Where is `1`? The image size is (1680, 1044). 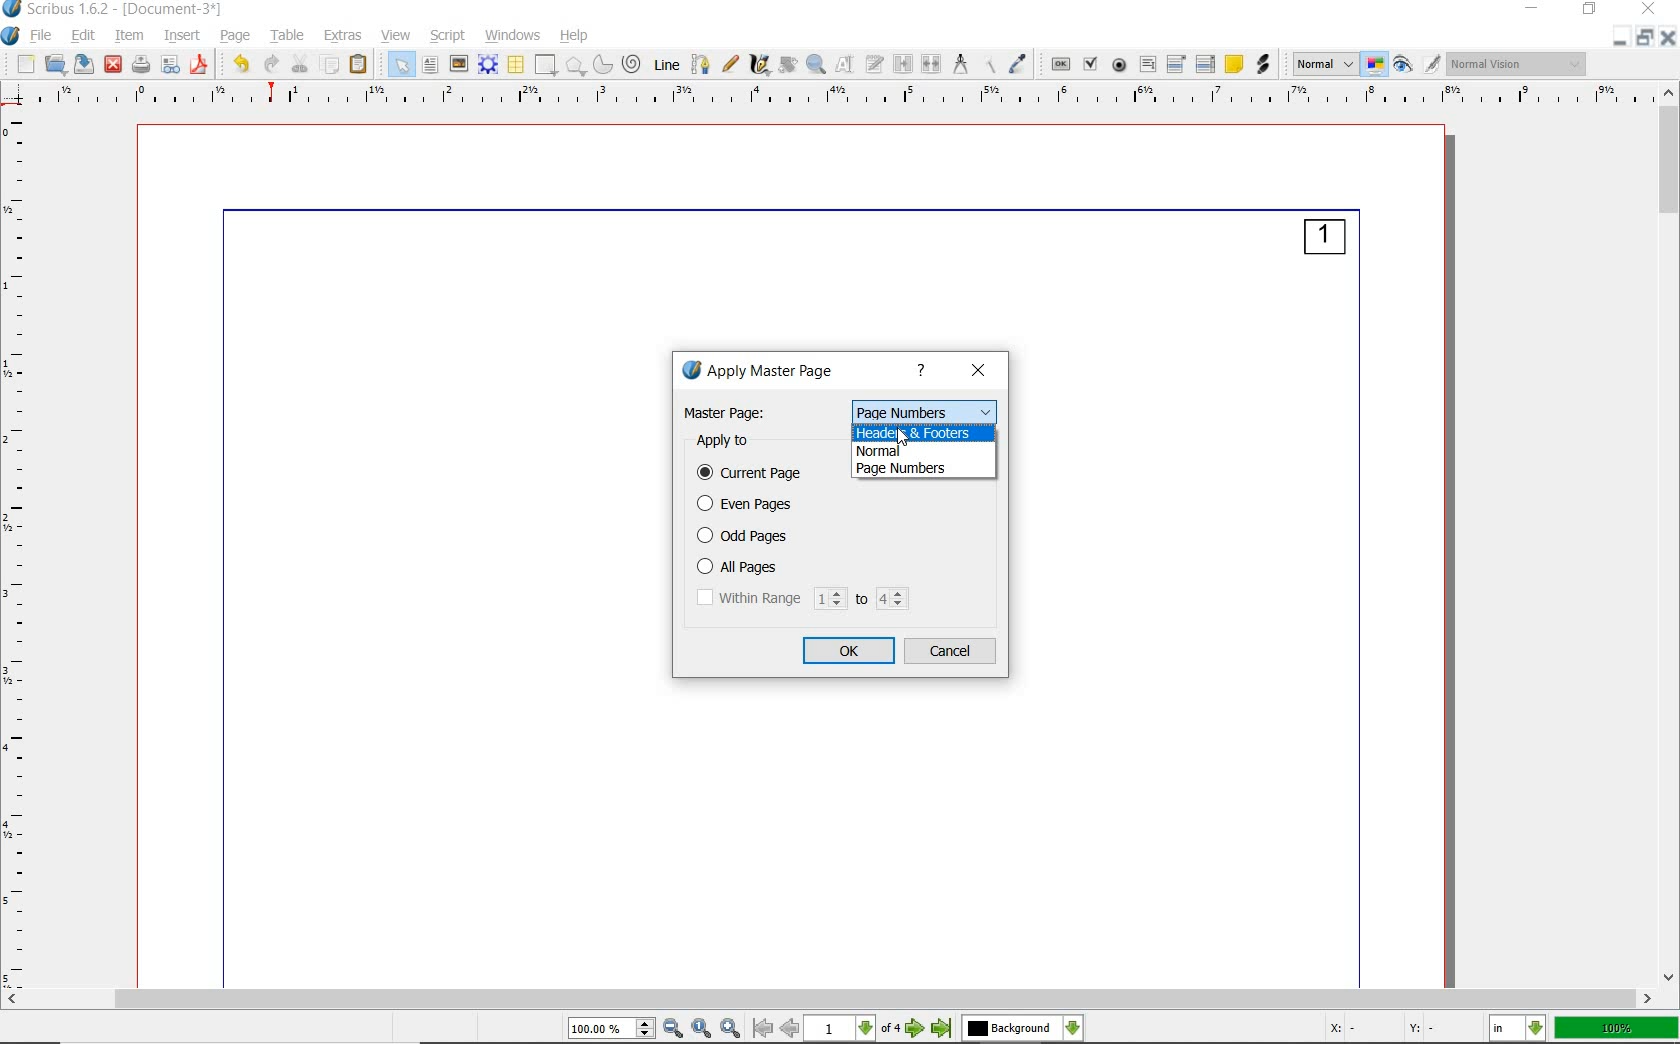 1 is located at coordinates (1324, 241).